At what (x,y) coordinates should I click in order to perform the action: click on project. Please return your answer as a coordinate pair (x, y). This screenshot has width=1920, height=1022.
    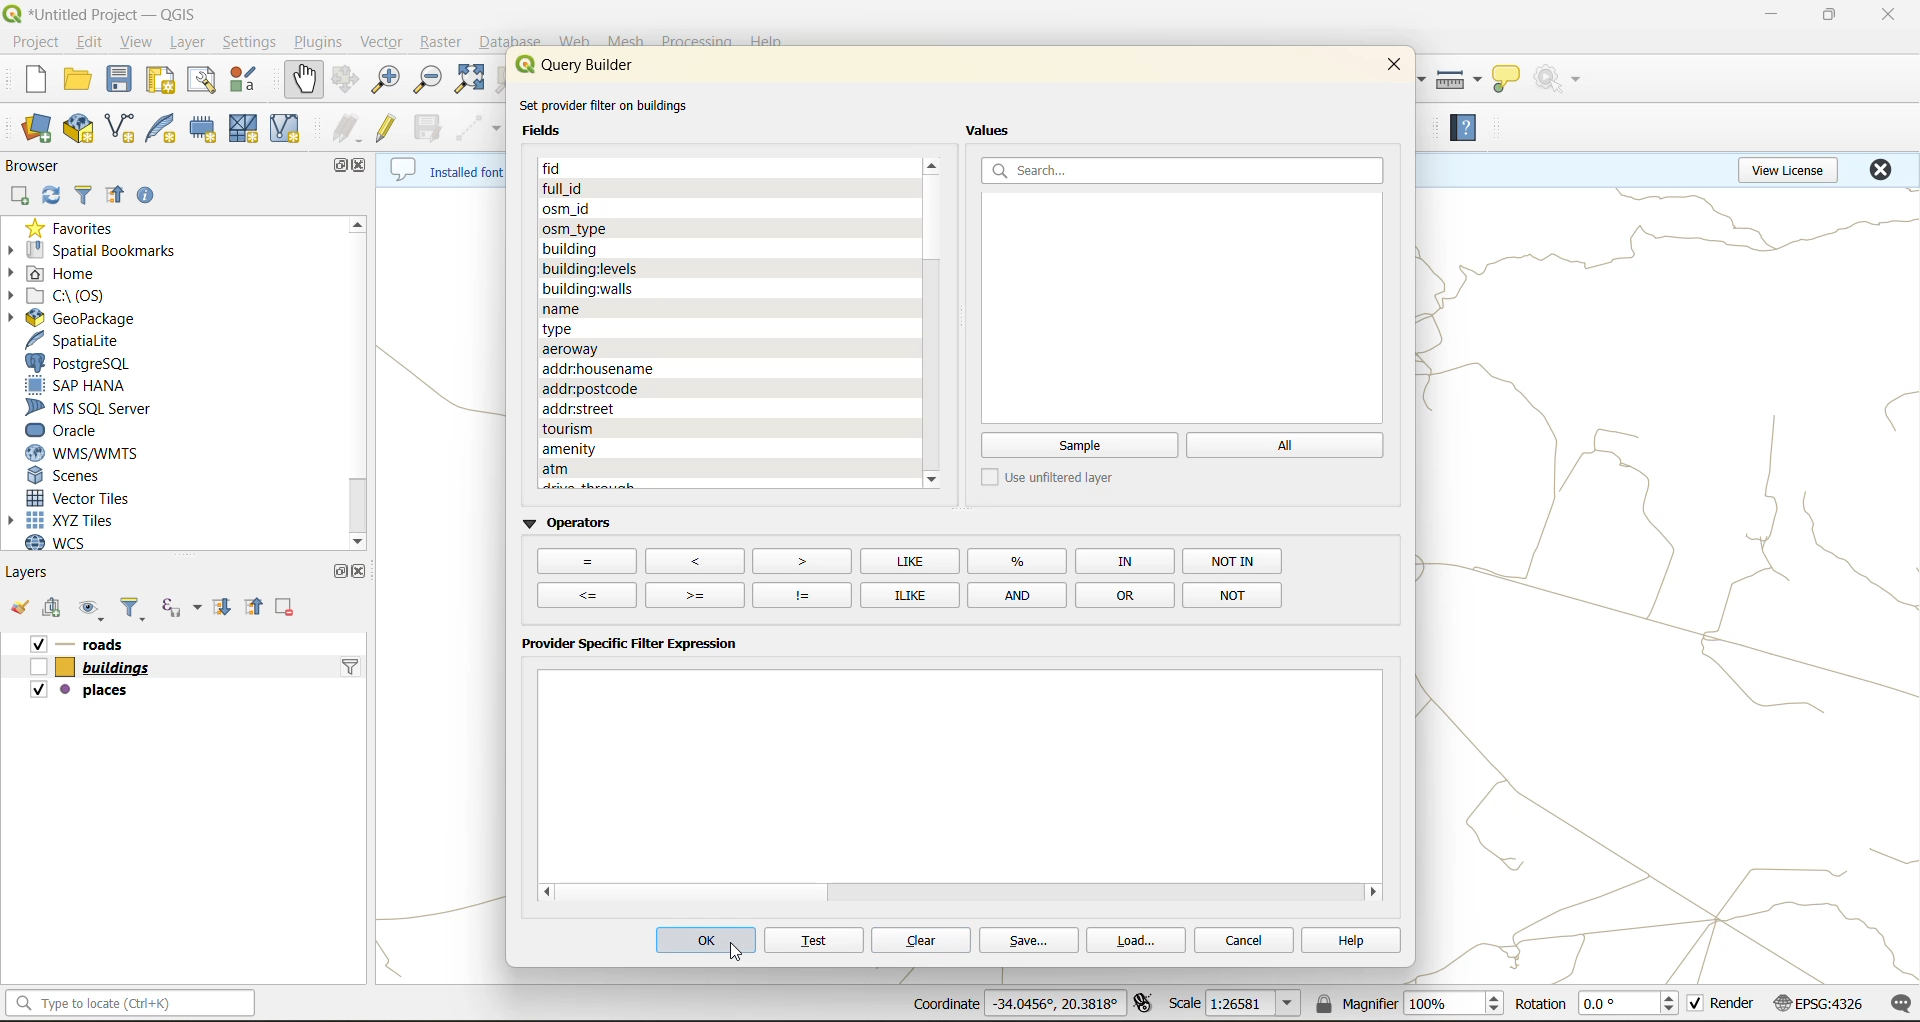
    Looking at the image, I should click on (36, 44).